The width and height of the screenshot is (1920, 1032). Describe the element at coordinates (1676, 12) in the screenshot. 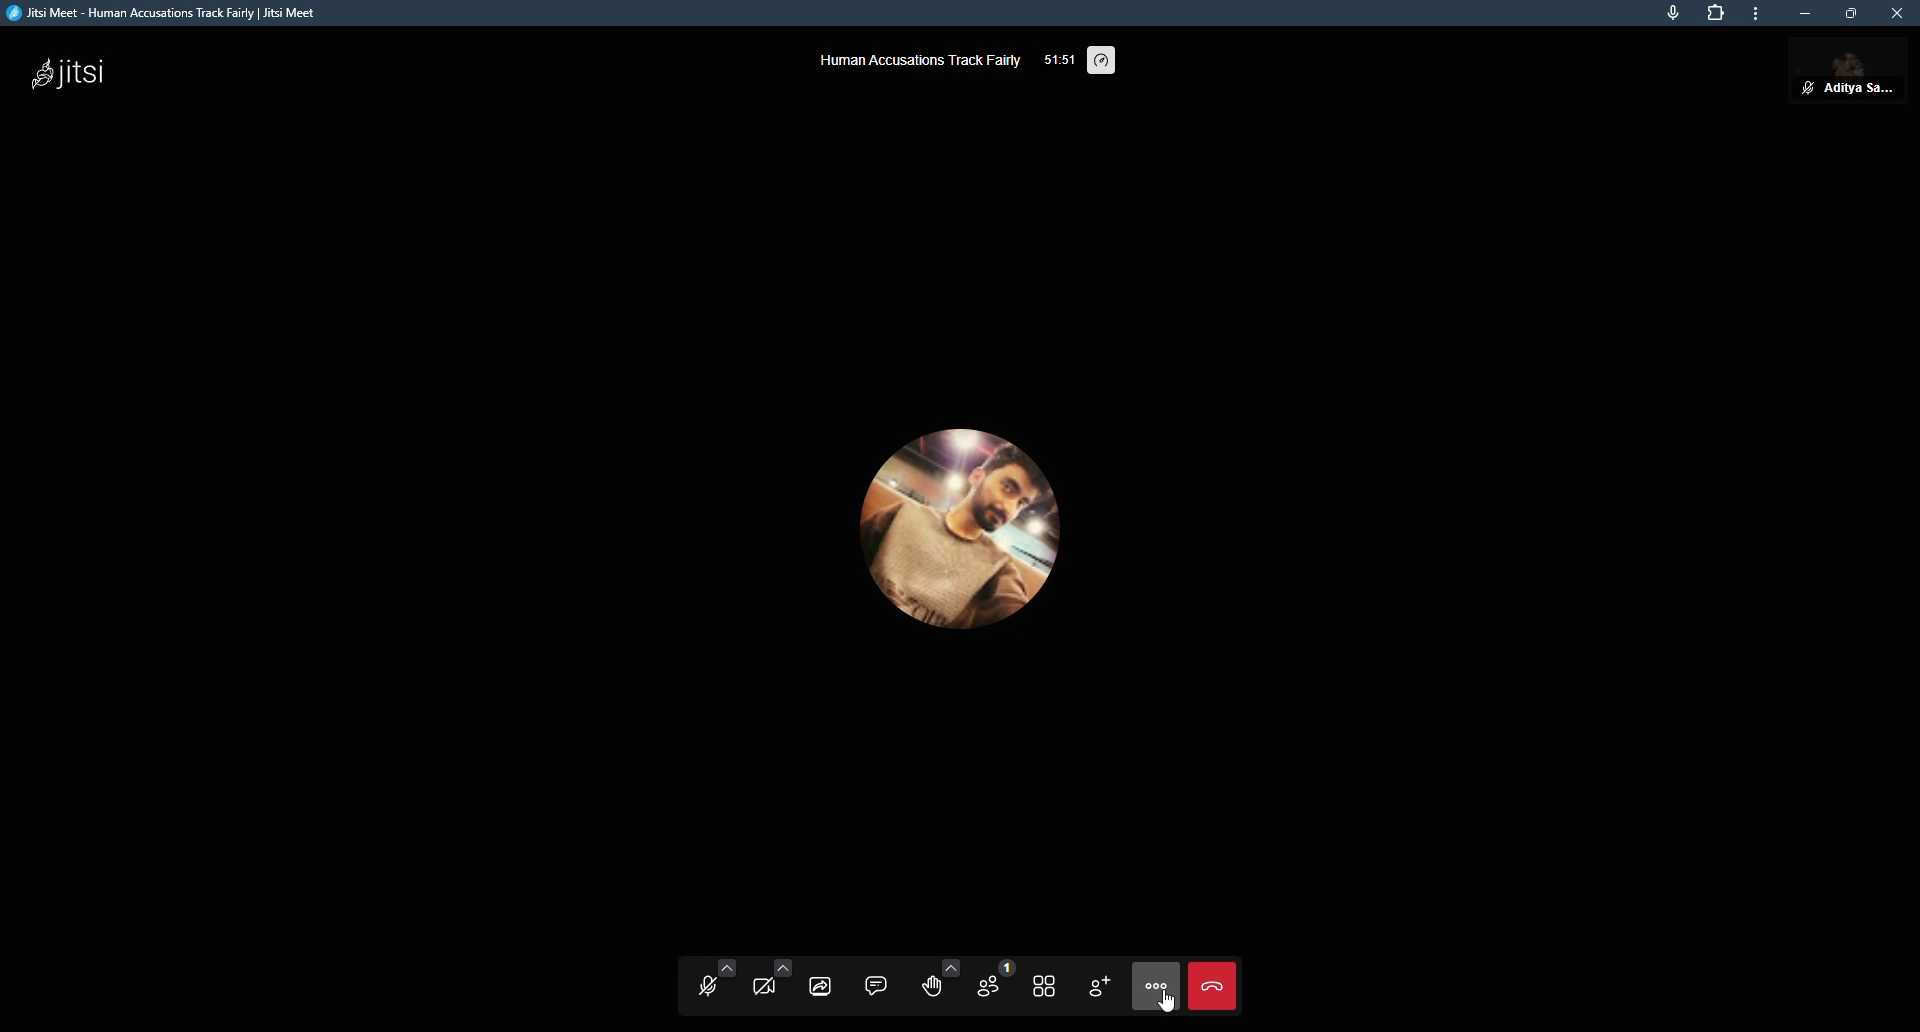

I see `mic` at that location.